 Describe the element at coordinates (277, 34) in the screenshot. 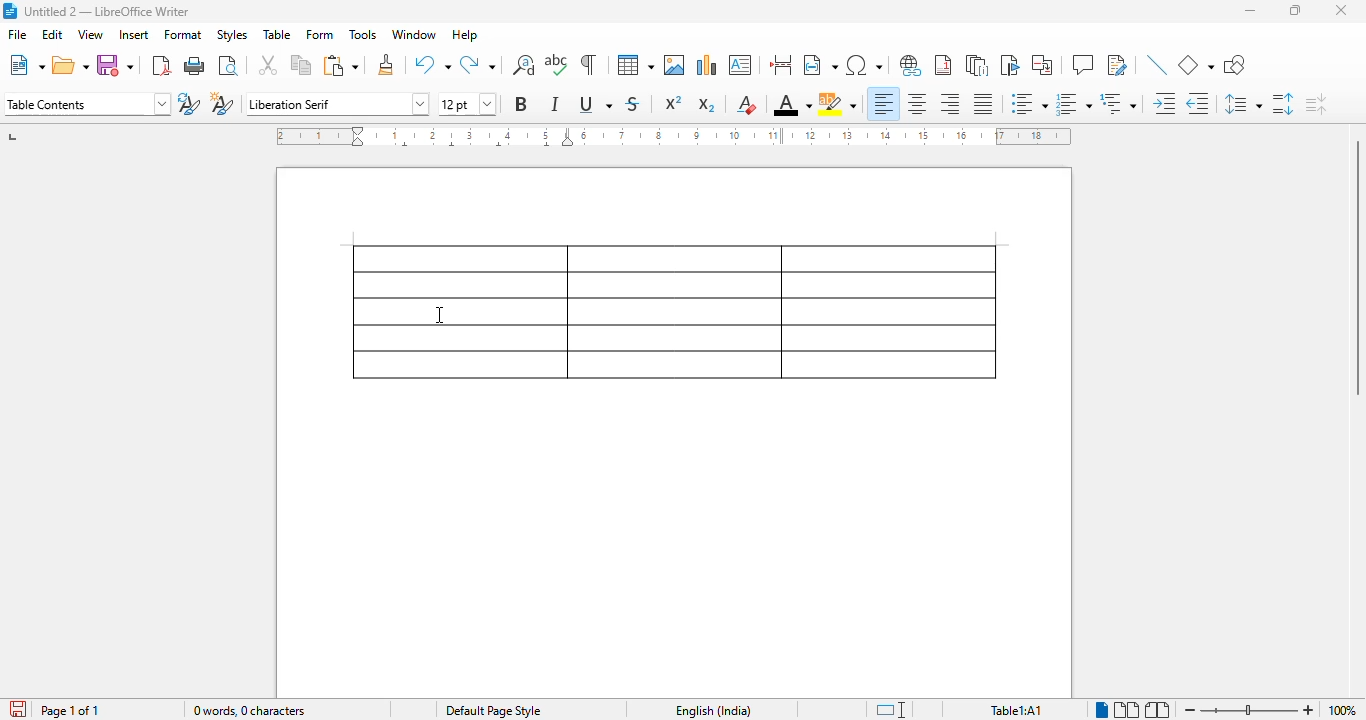

I see `table` at that location.